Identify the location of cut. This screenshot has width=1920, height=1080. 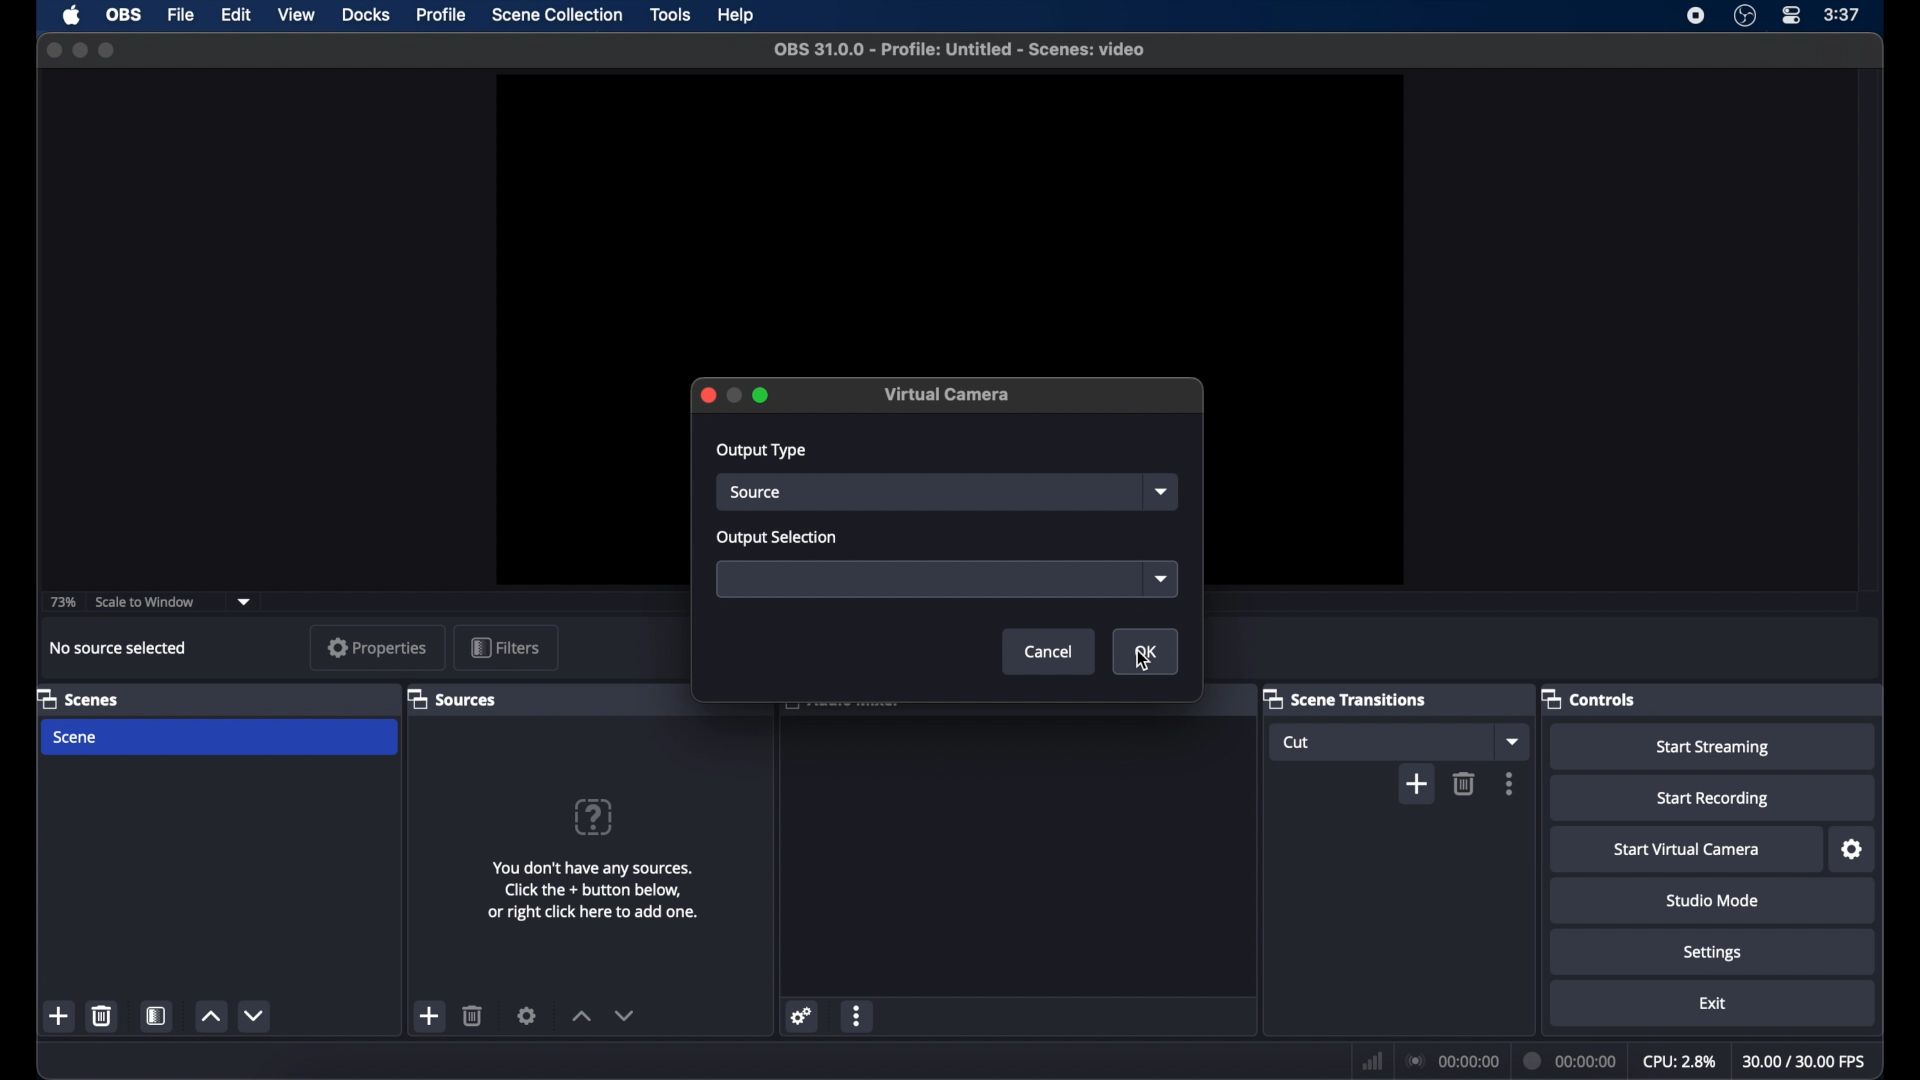
(1301, 742).